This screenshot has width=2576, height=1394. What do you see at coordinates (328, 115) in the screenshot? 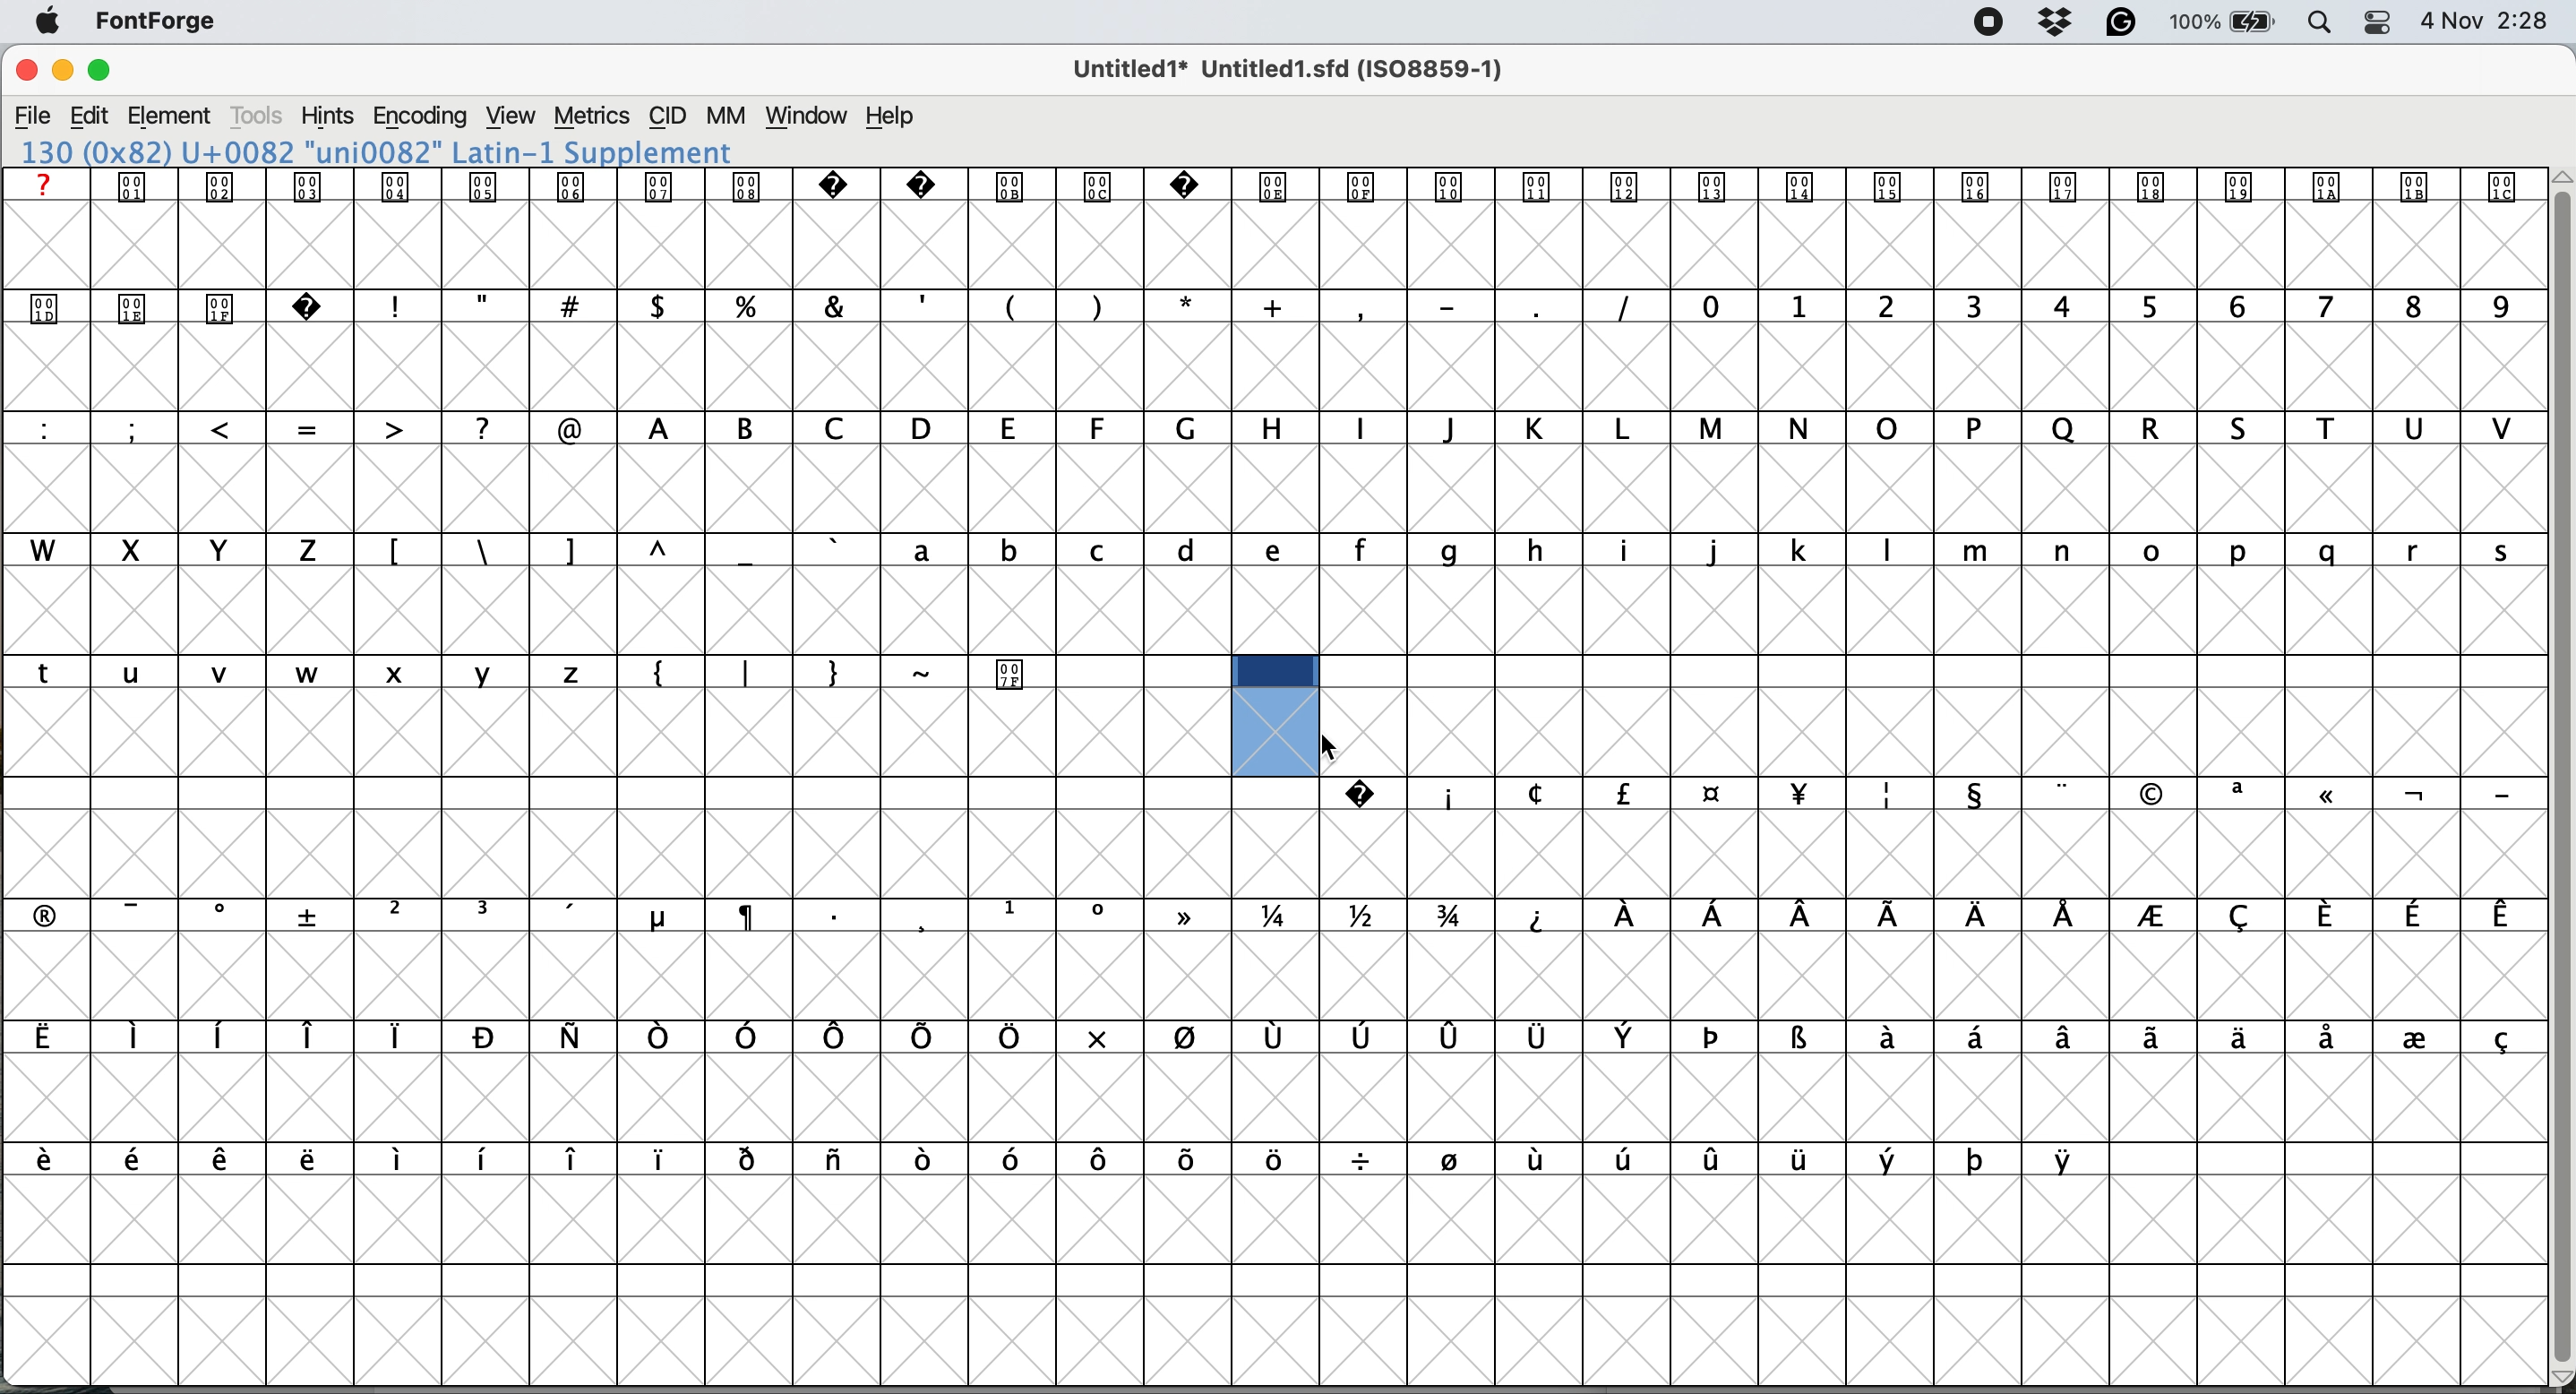
I see `hints` at bounding box center [328, 115].